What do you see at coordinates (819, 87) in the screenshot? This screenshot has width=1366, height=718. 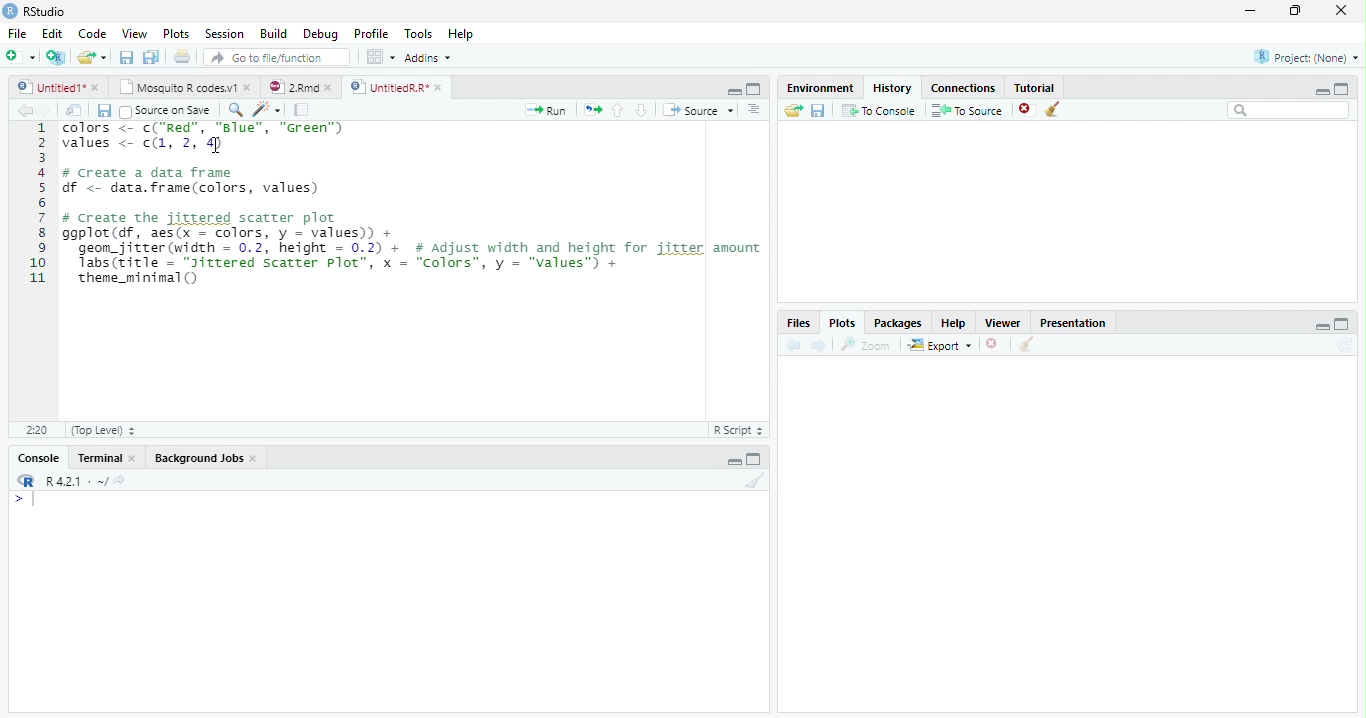 I see `Environment` at bounding box center [819, 87].